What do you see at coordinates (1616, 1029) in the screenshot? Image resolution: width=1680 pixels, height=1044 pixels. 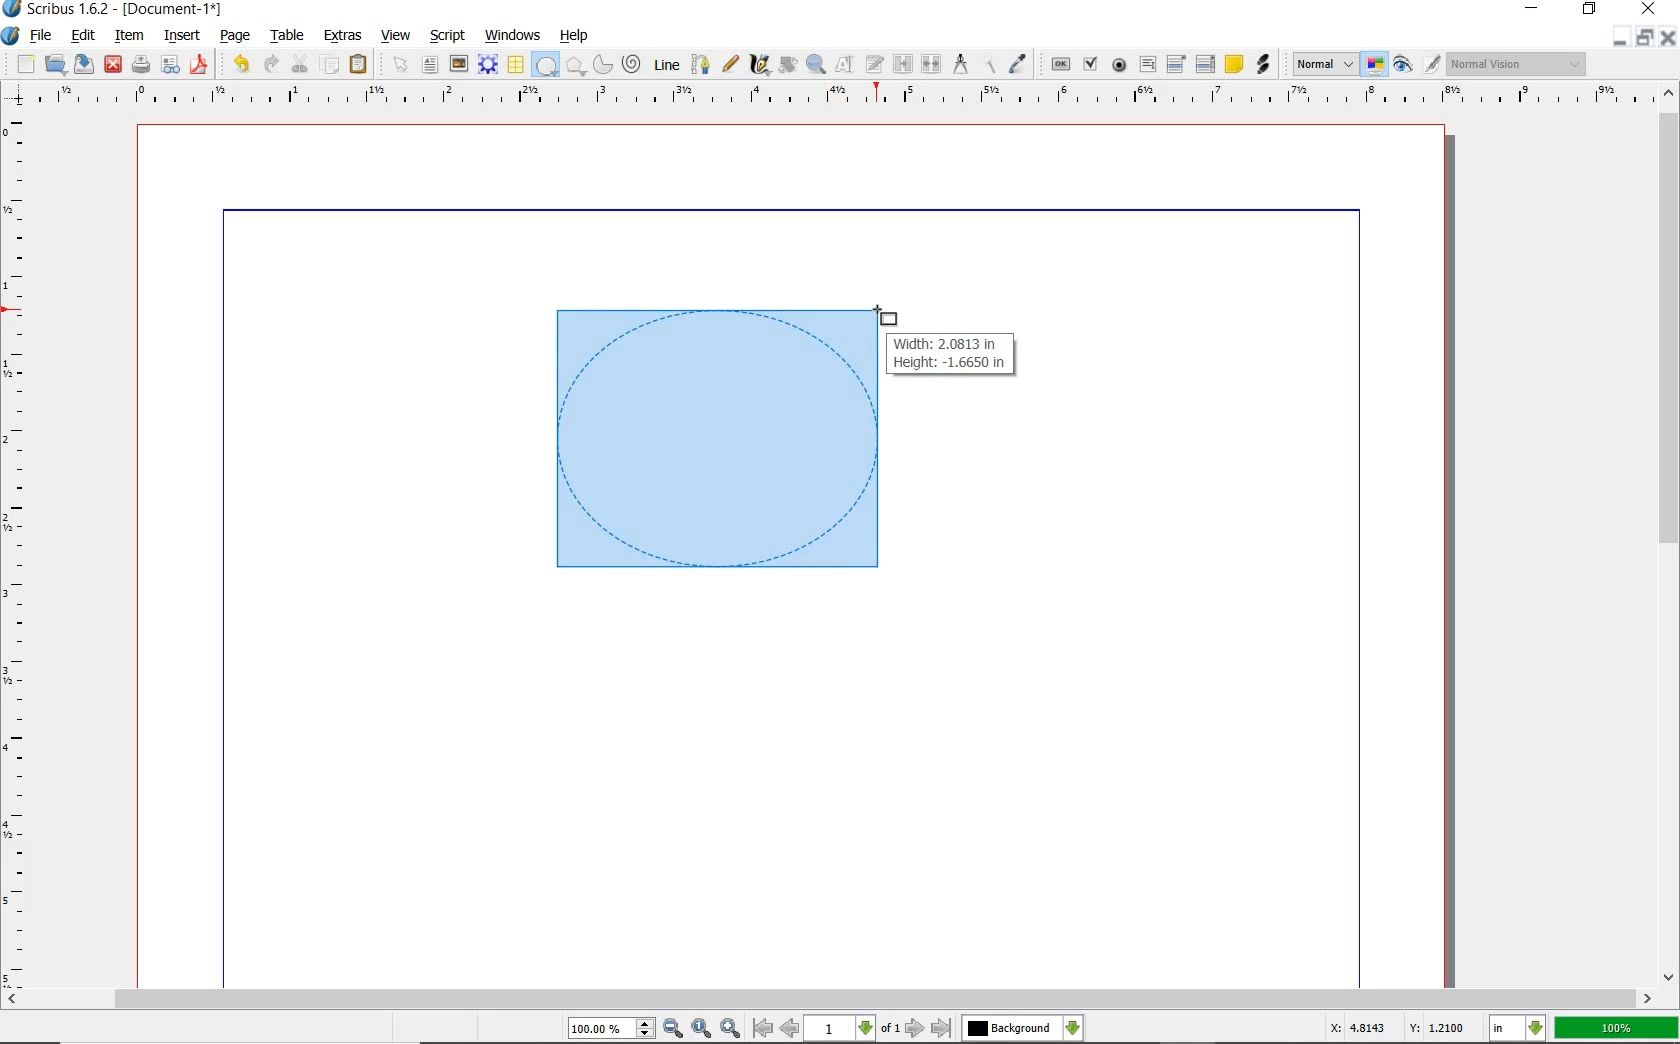 I see `ZOOM FACTOR` at bounding box center [1616, 1029].